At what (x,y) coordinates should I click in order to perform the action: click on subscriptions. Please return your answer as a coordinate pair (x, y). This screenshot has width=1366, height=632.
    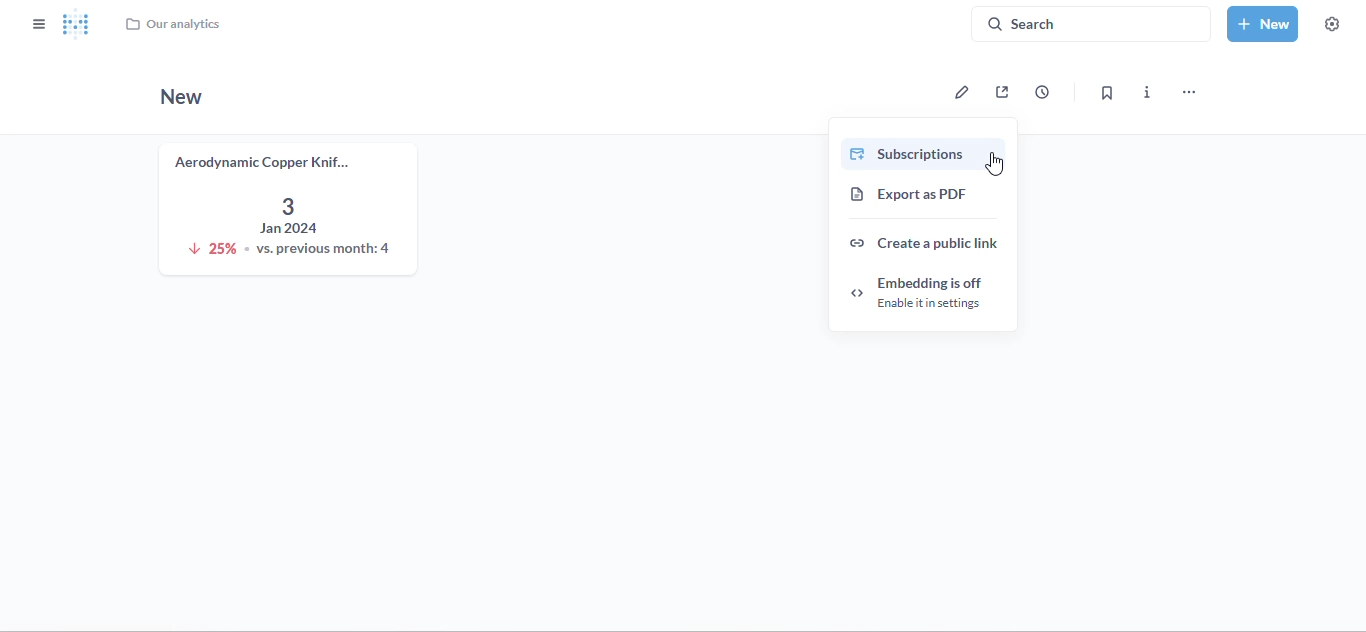
    Looking at the image, I should click on (922, 154).